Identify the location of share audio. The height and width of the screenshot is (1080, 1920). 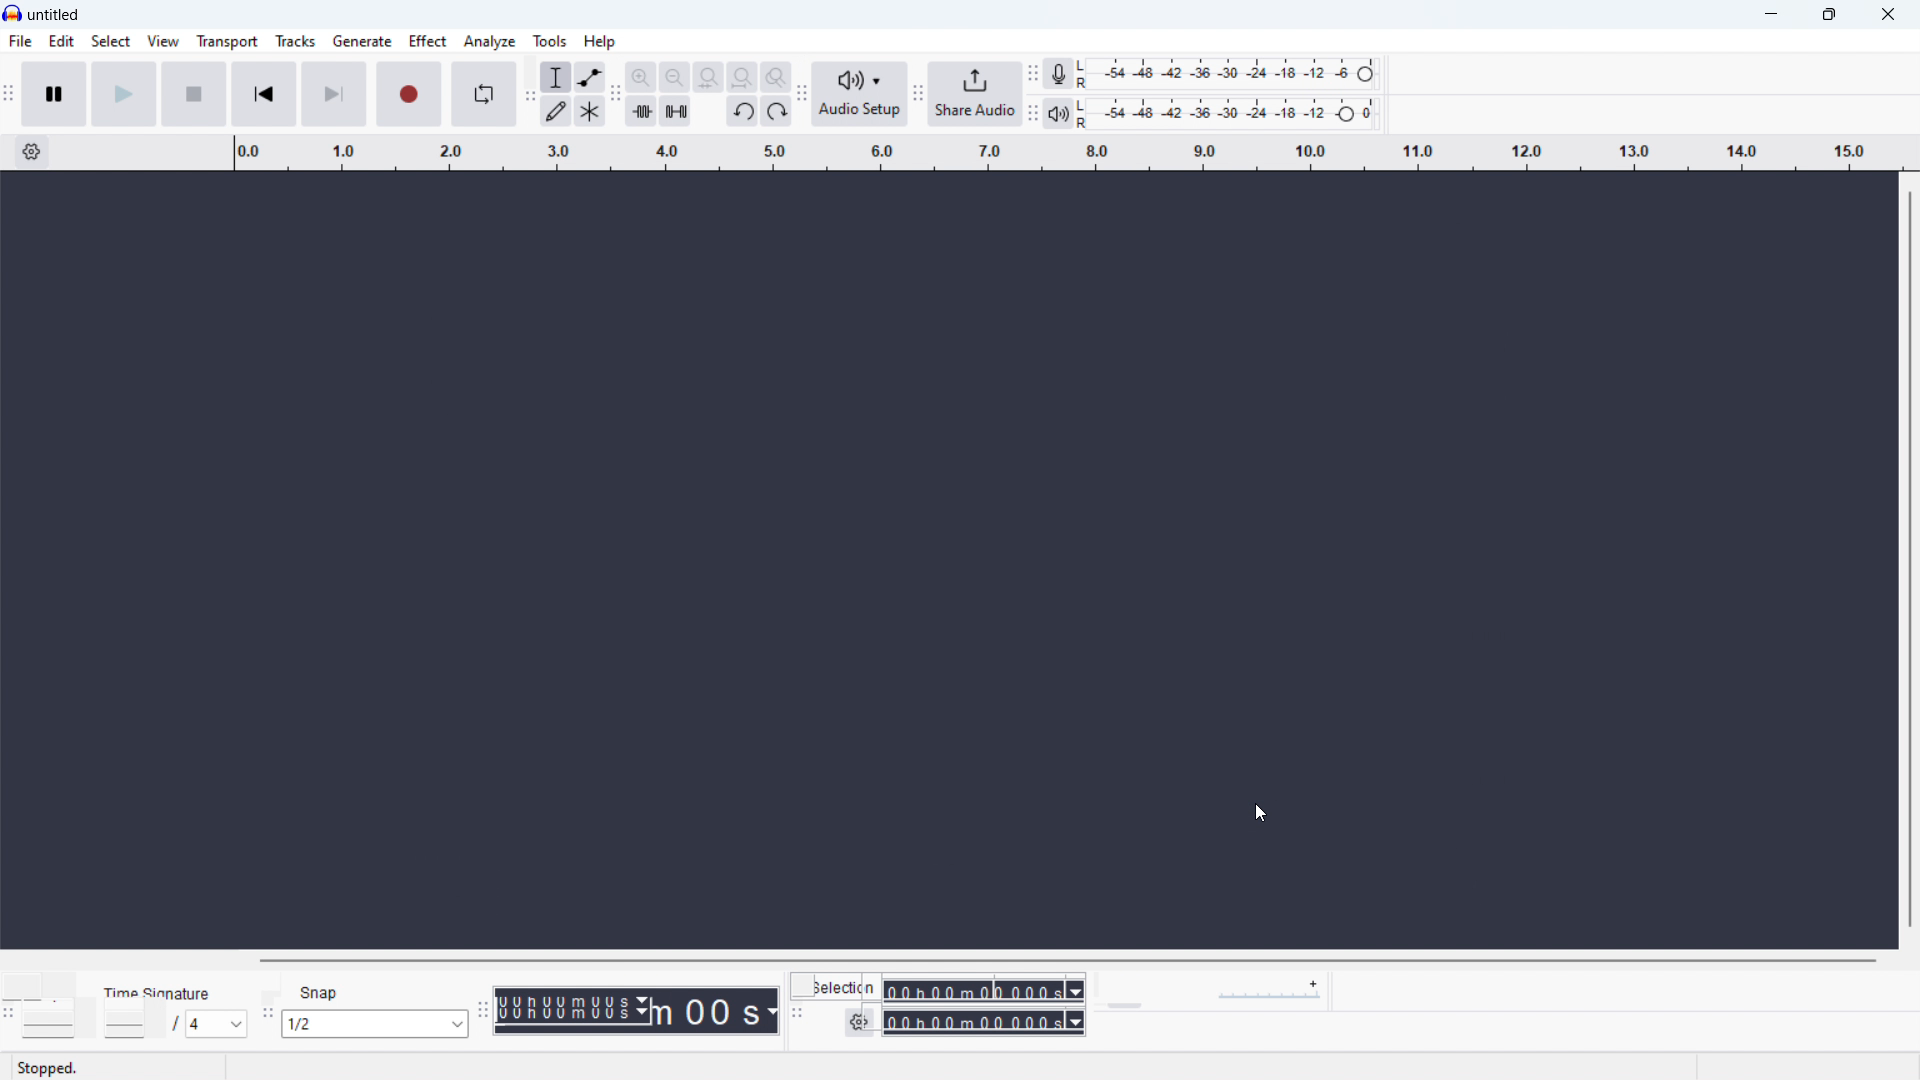
(975, 94).